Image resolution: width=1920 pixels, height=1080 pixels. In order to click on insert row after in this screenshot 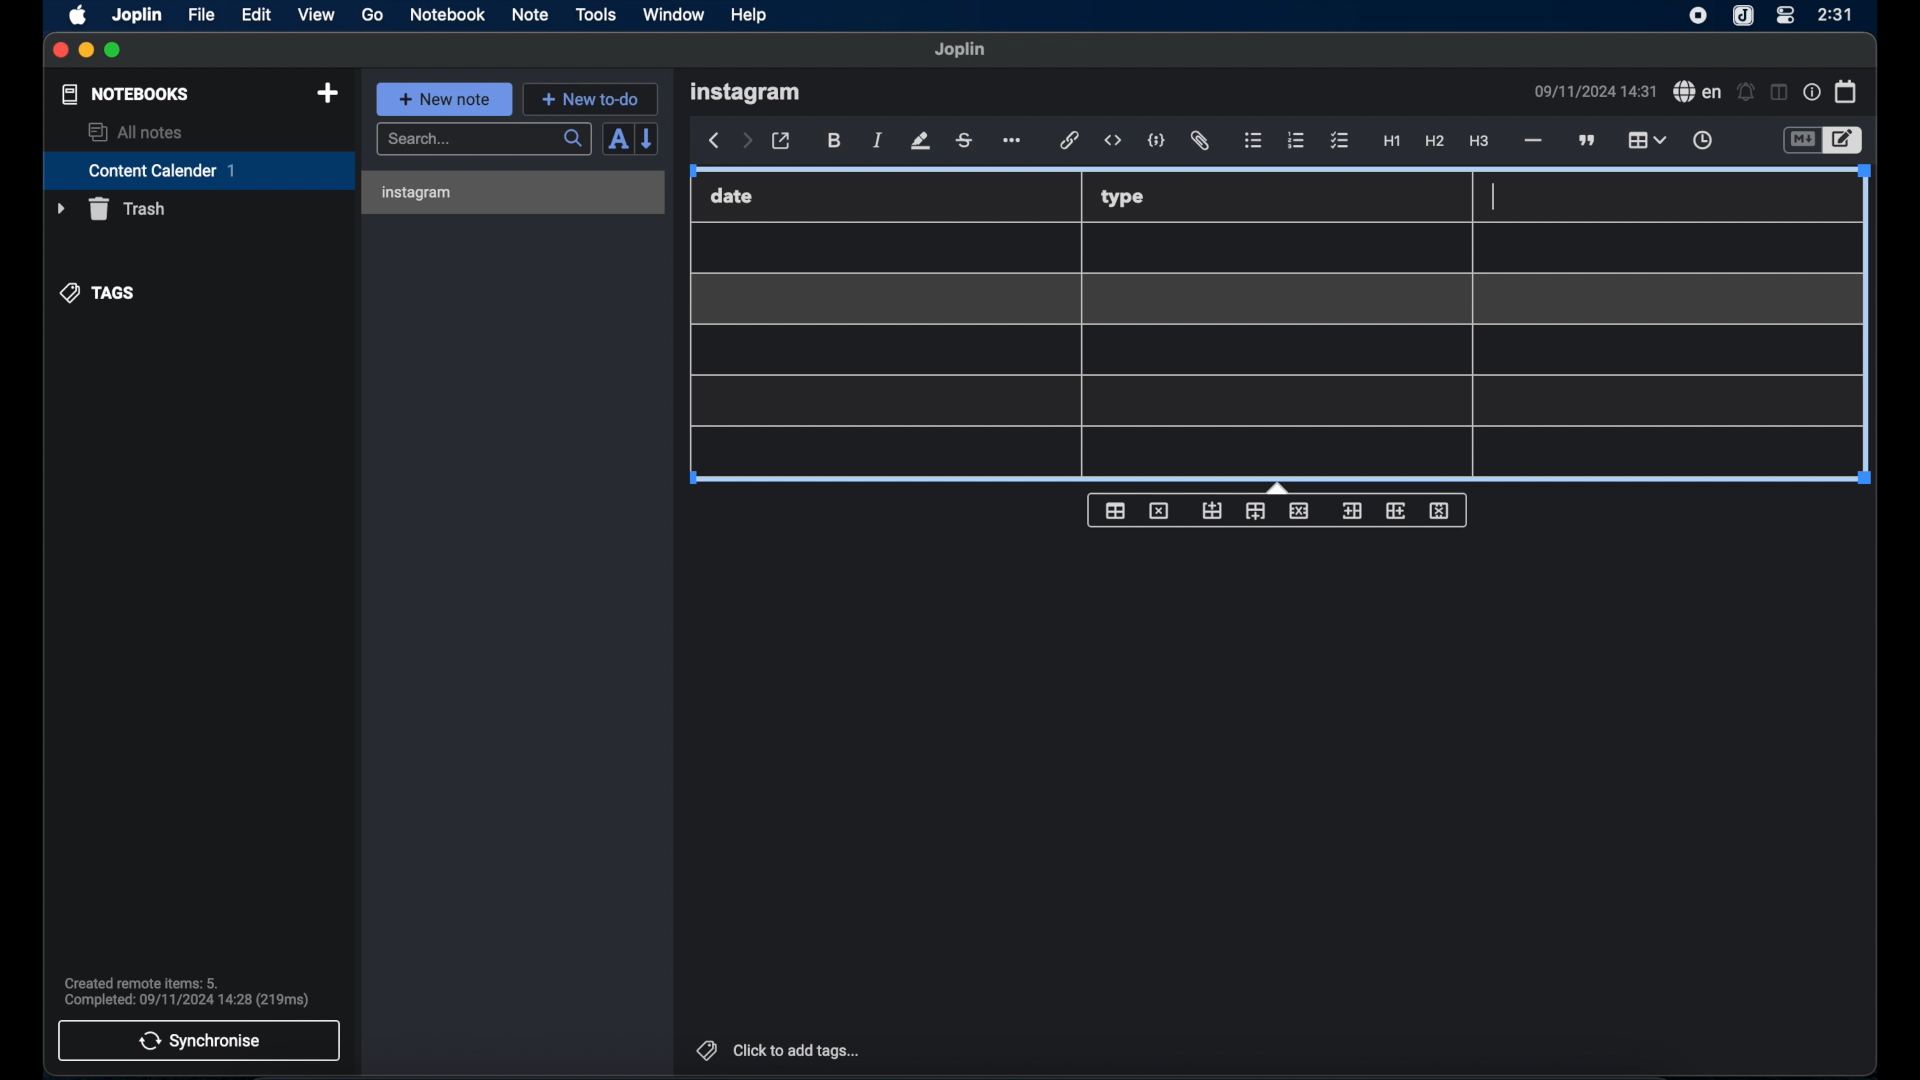, I will do `click(1255, 511)`.